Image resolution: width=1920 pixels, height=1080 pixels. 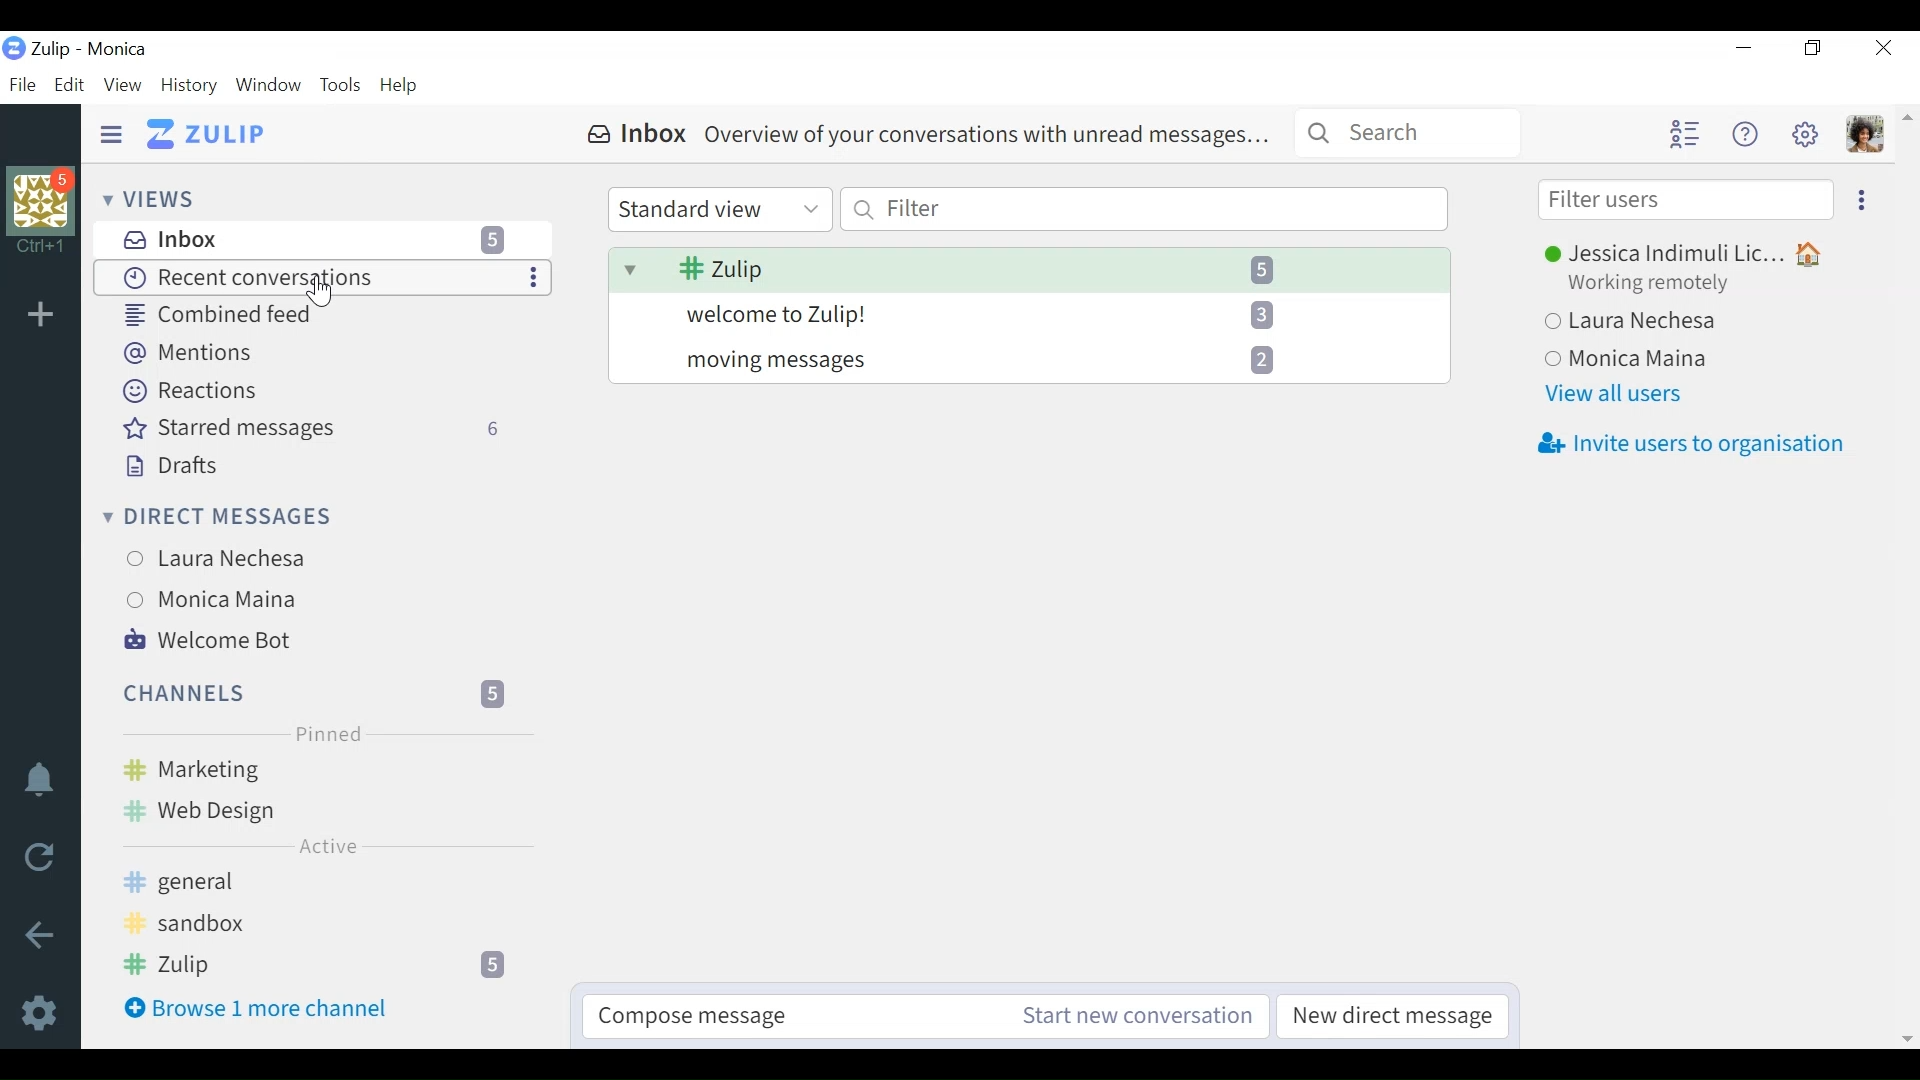 What do you see at coordinates (43, 937) in the screenshot?
I see `Back` at bounding box center [43, 937].